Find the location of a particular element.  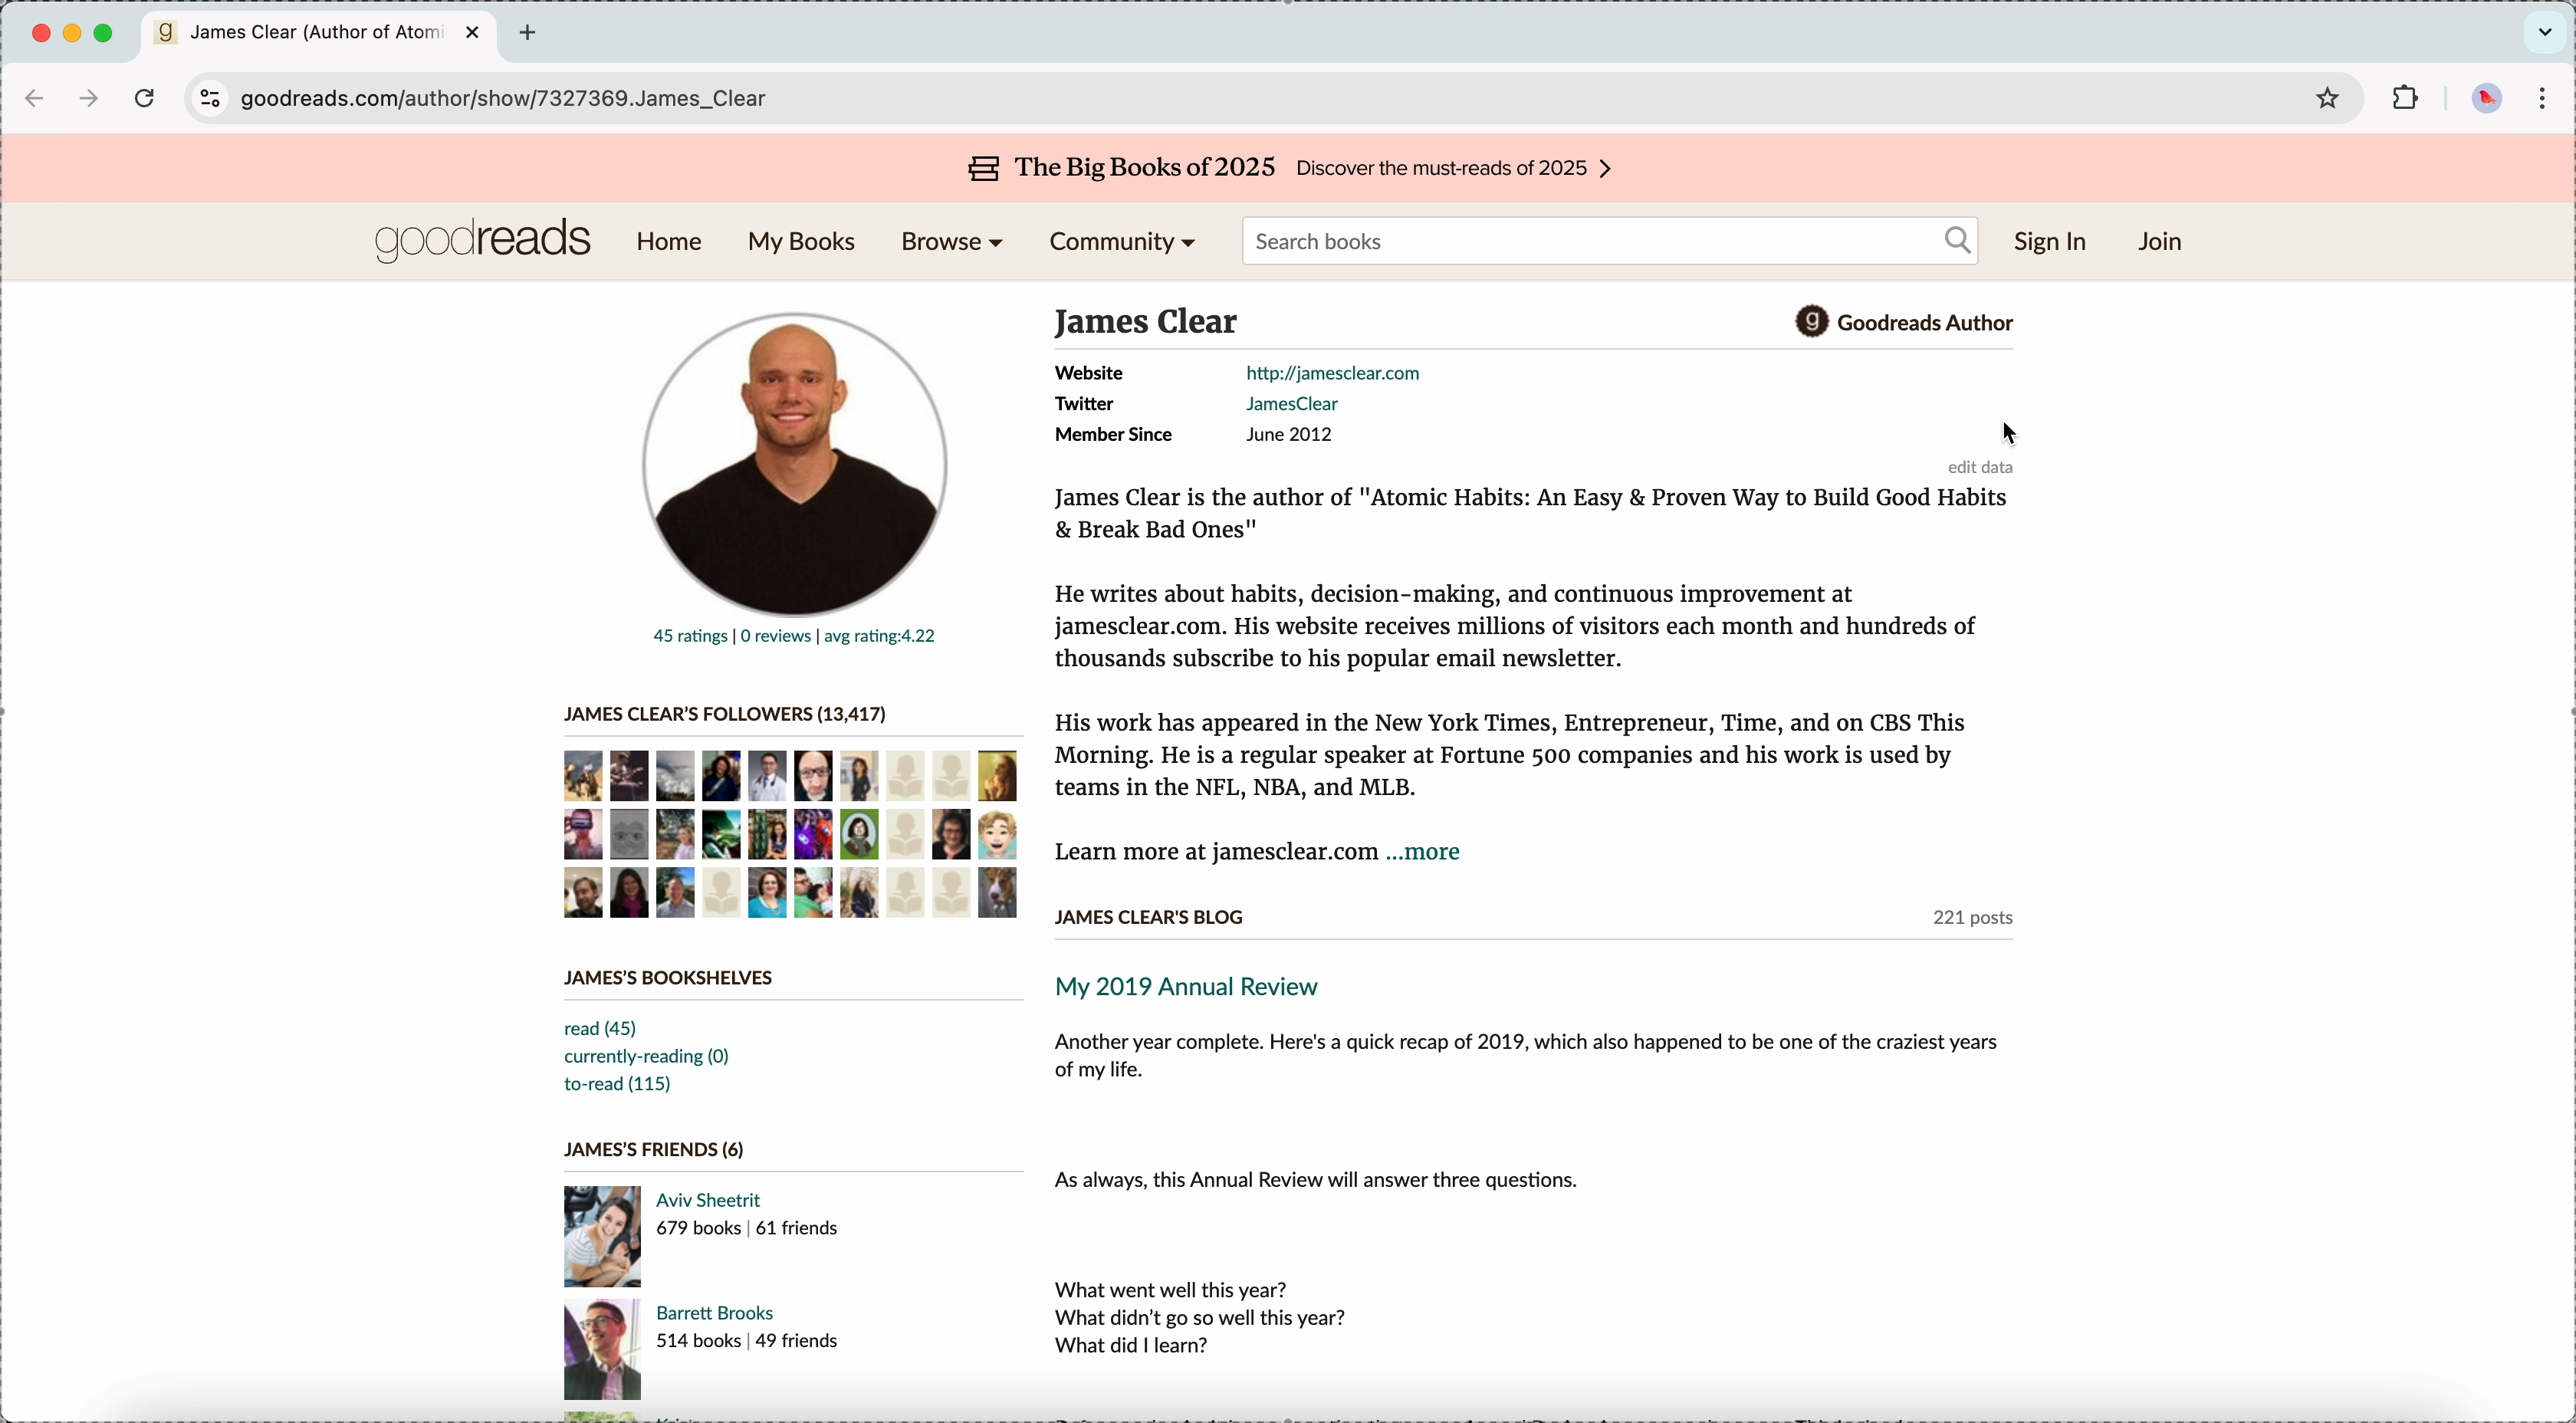

221 posts is located at coordinates (1973, 923).